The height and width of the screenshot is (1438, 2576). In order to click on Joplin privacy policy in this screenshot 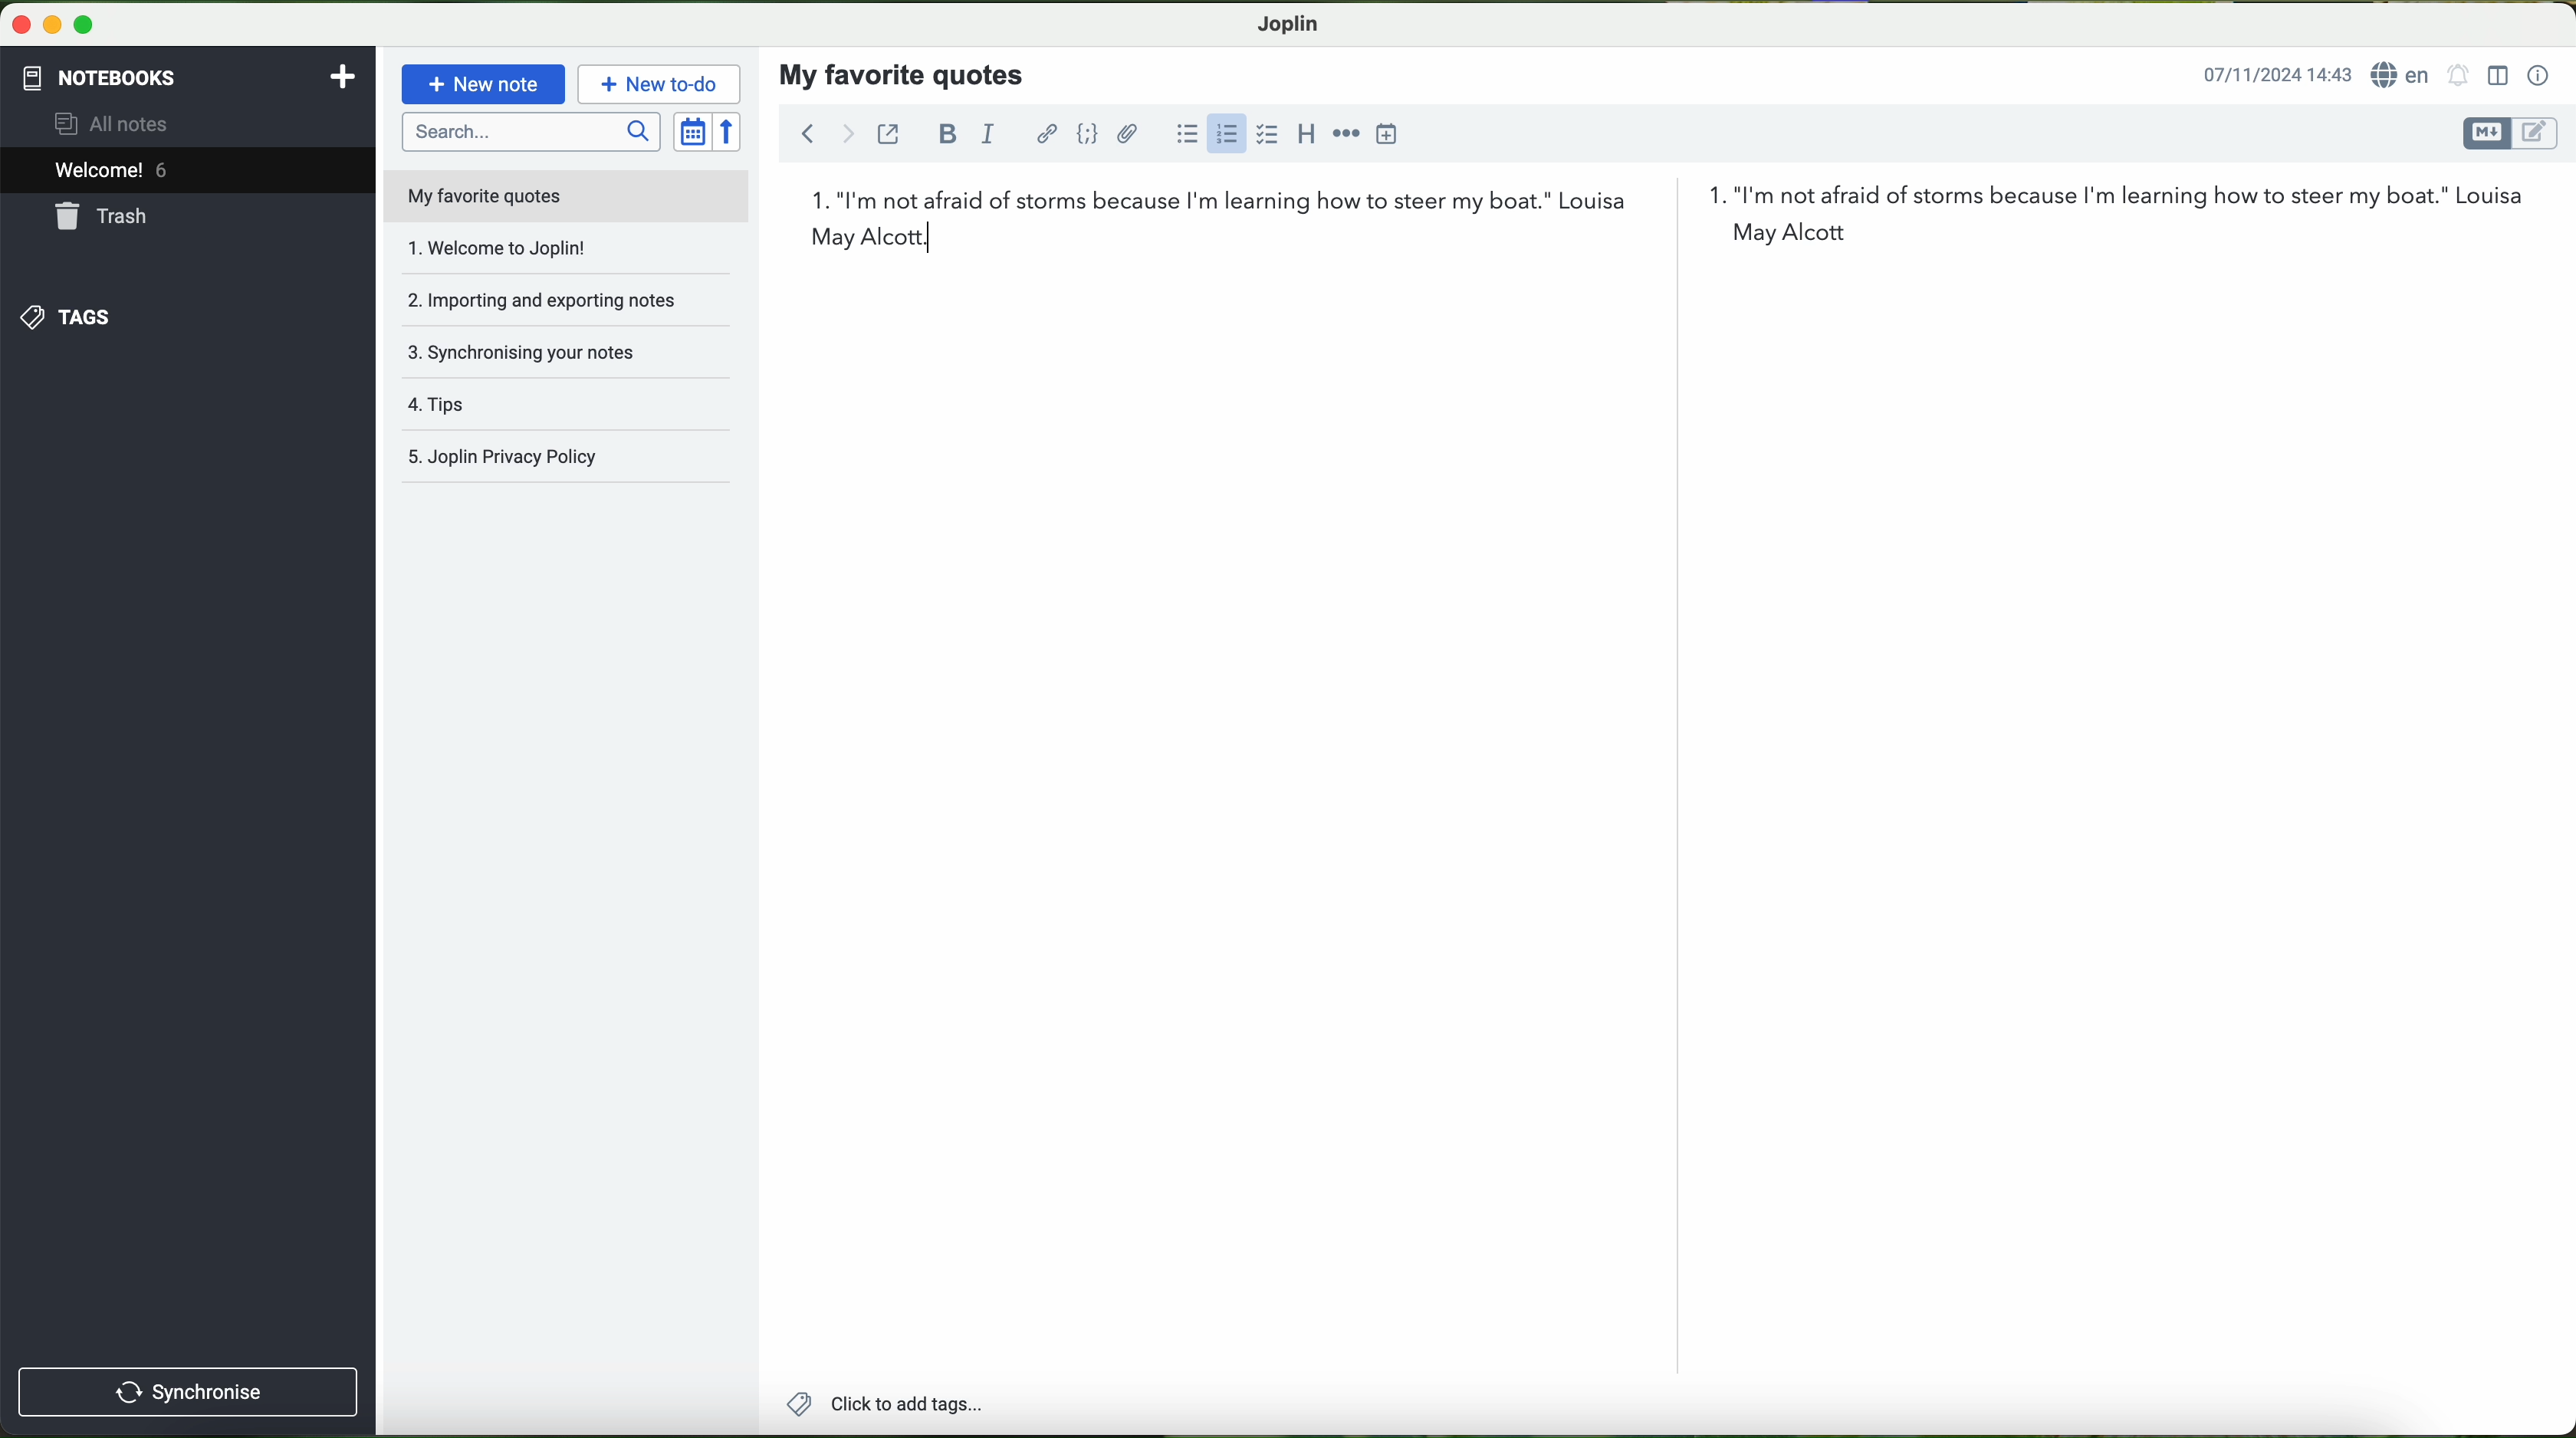, I will do `click(557, 458)`.